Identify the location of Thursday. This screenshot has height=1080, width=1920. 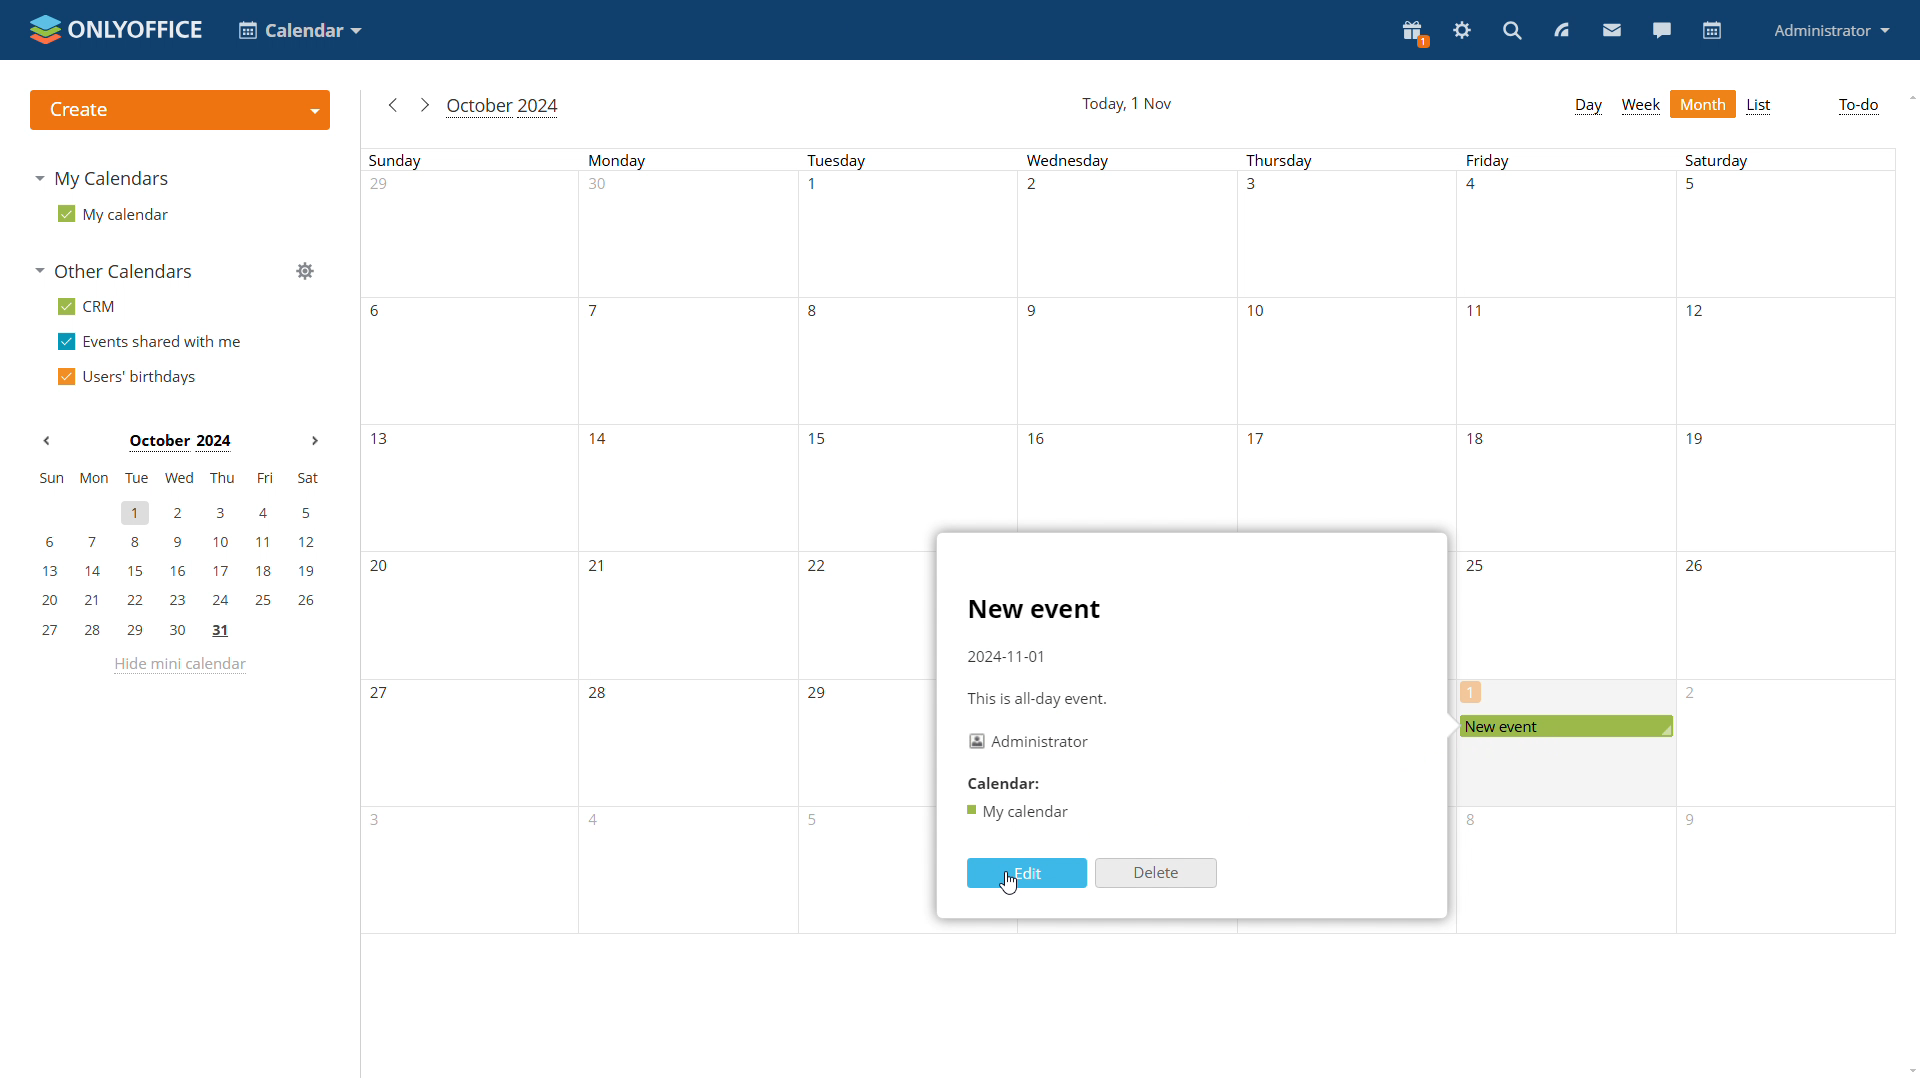
(1347, 336).